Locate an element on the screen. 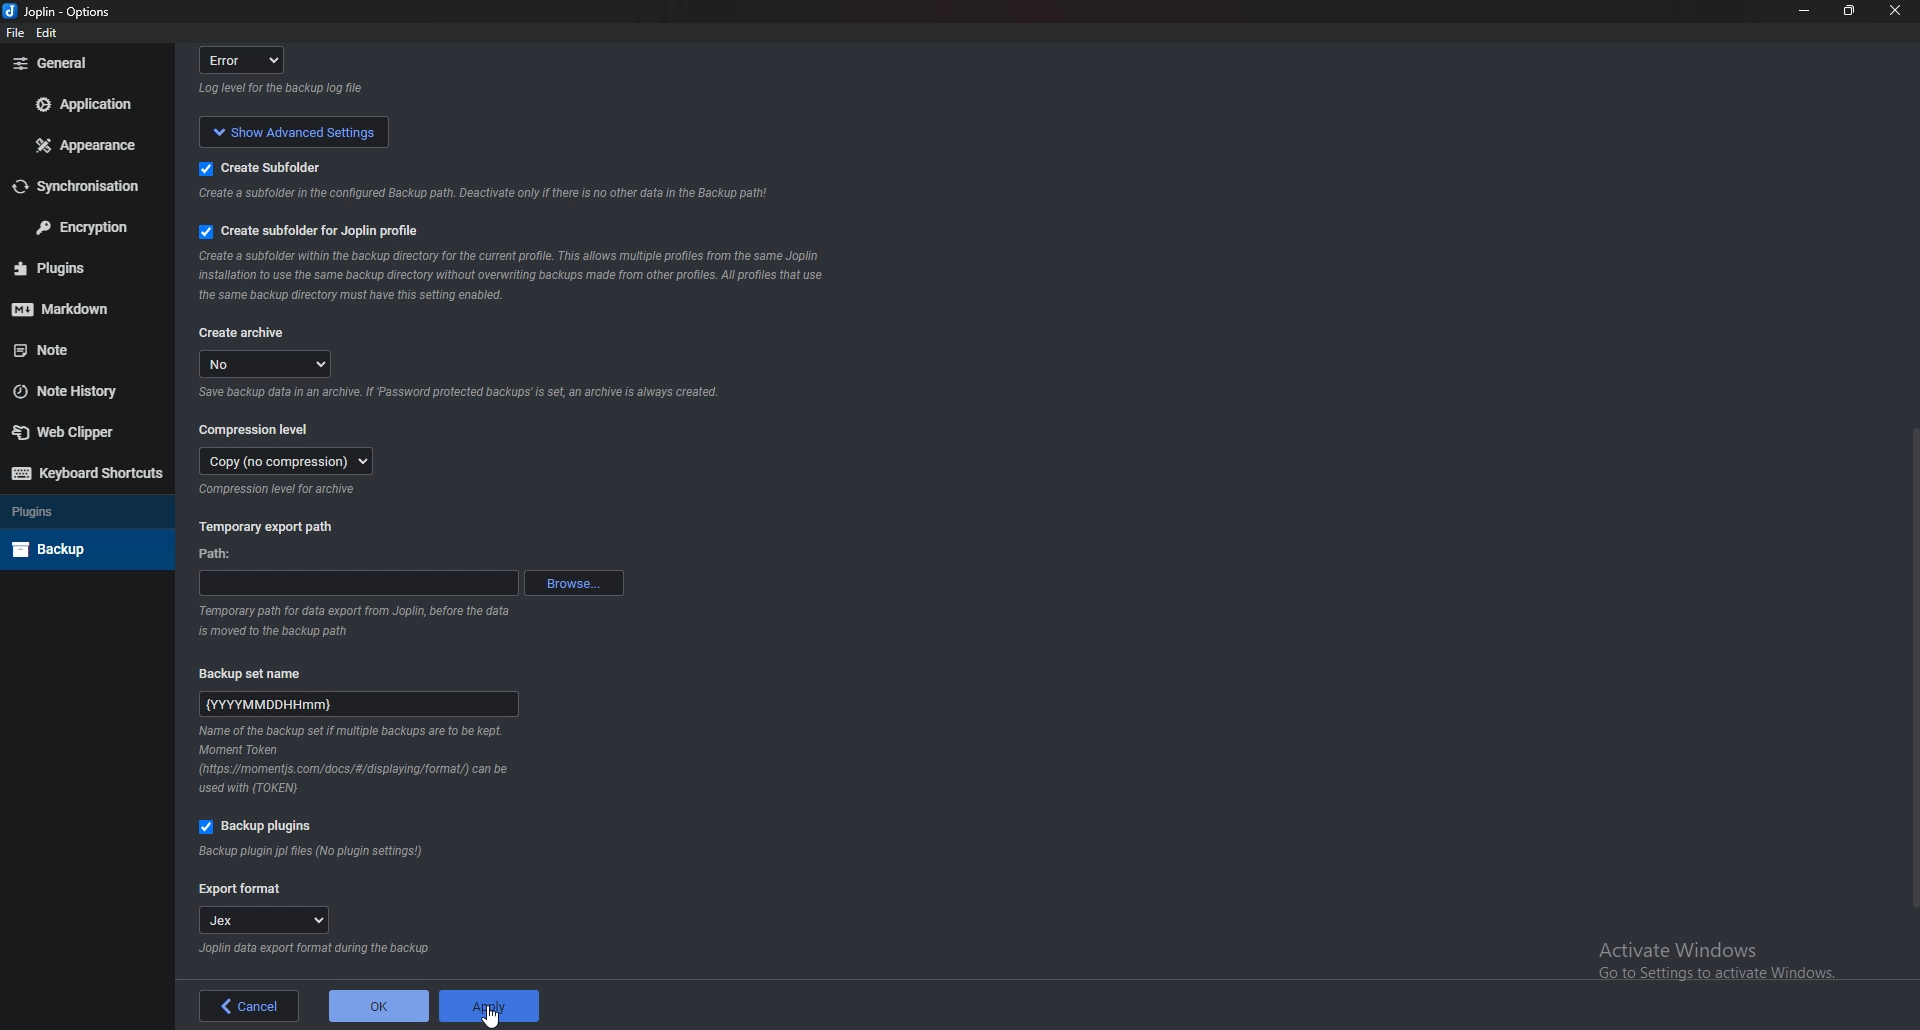 Image resolution: width=1920 pixels, height=1030 pixels. path is located at coordinates (358, 583).